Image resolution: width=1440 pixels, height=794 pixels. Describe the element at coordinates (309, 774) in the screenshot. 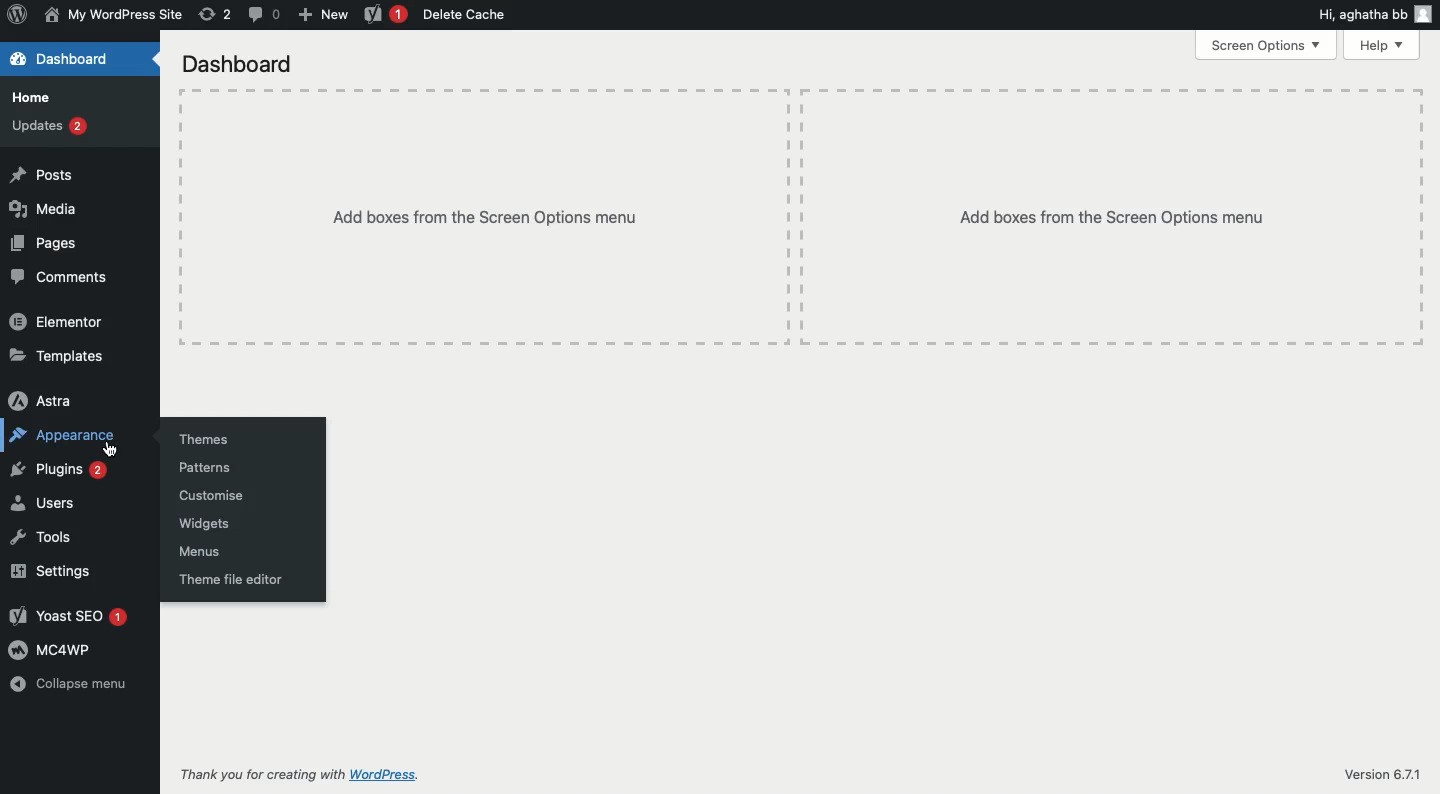

I see `Thank you for creating with wordpress` at that location.